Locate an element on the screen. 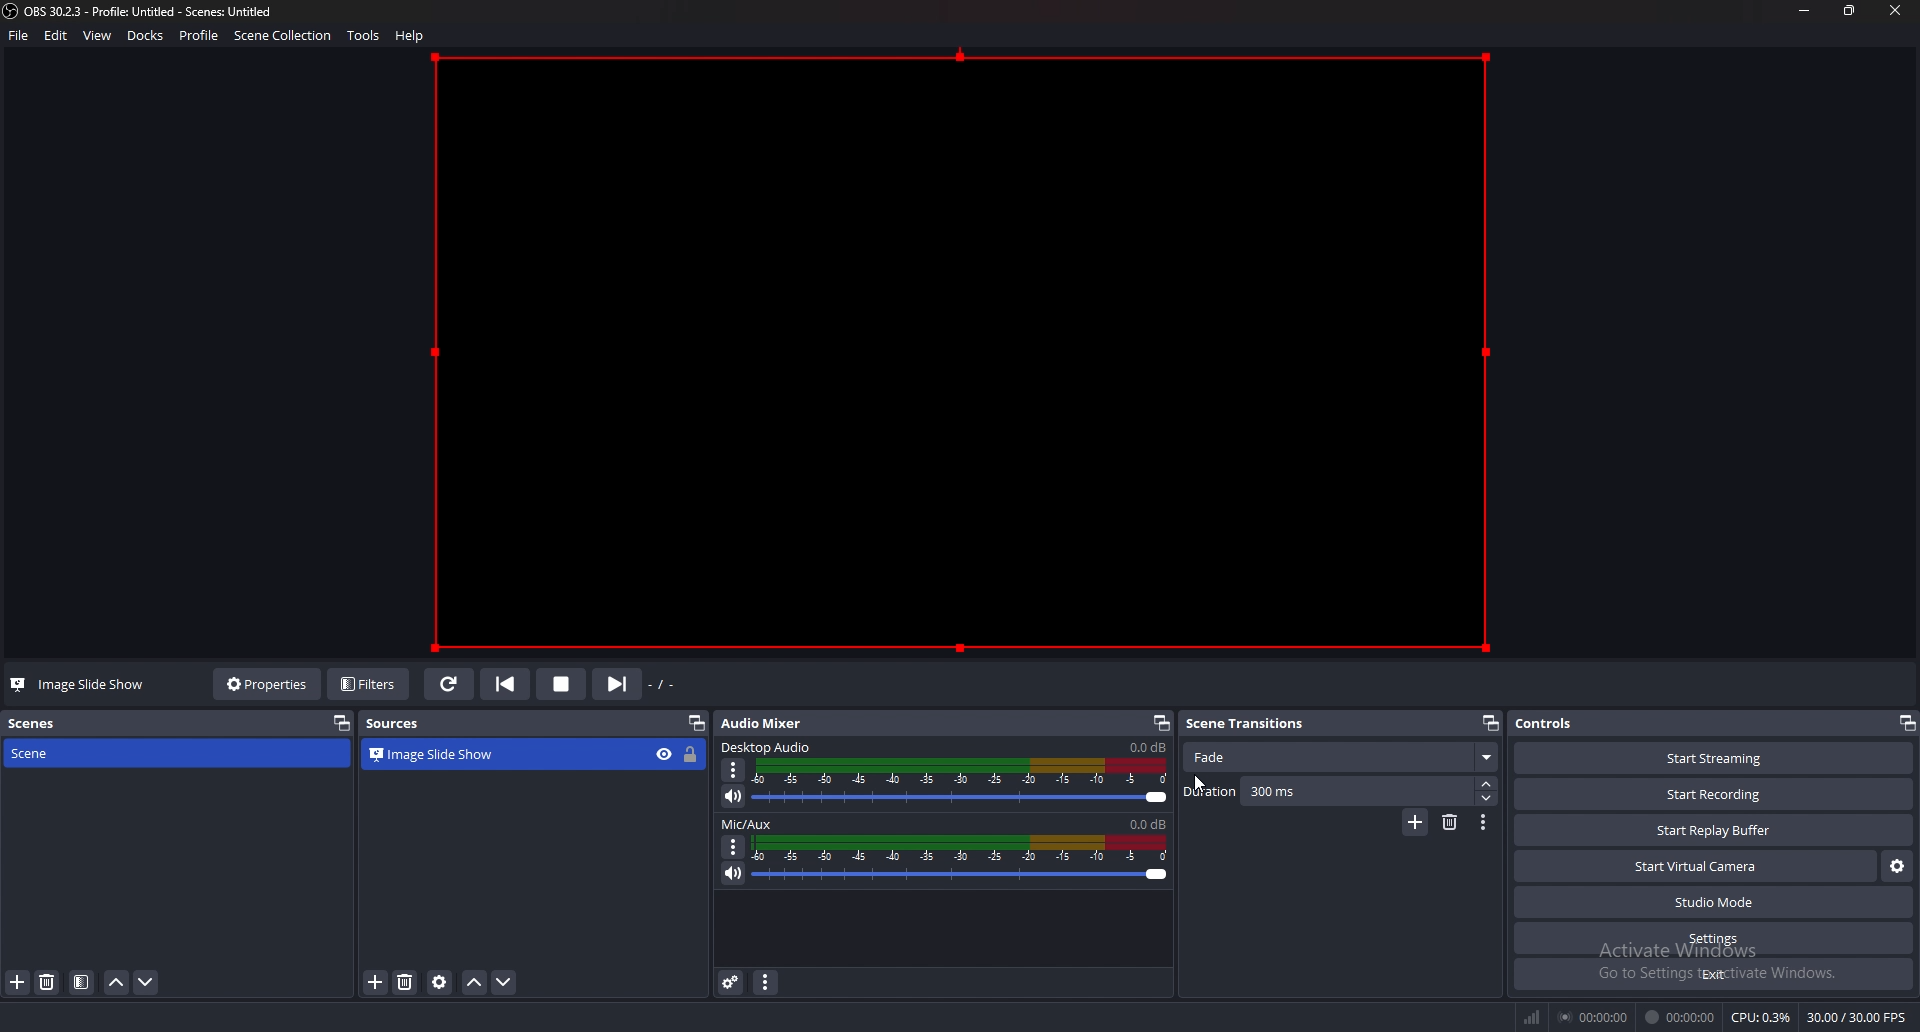  controls is located at coordinates (1556, 724).